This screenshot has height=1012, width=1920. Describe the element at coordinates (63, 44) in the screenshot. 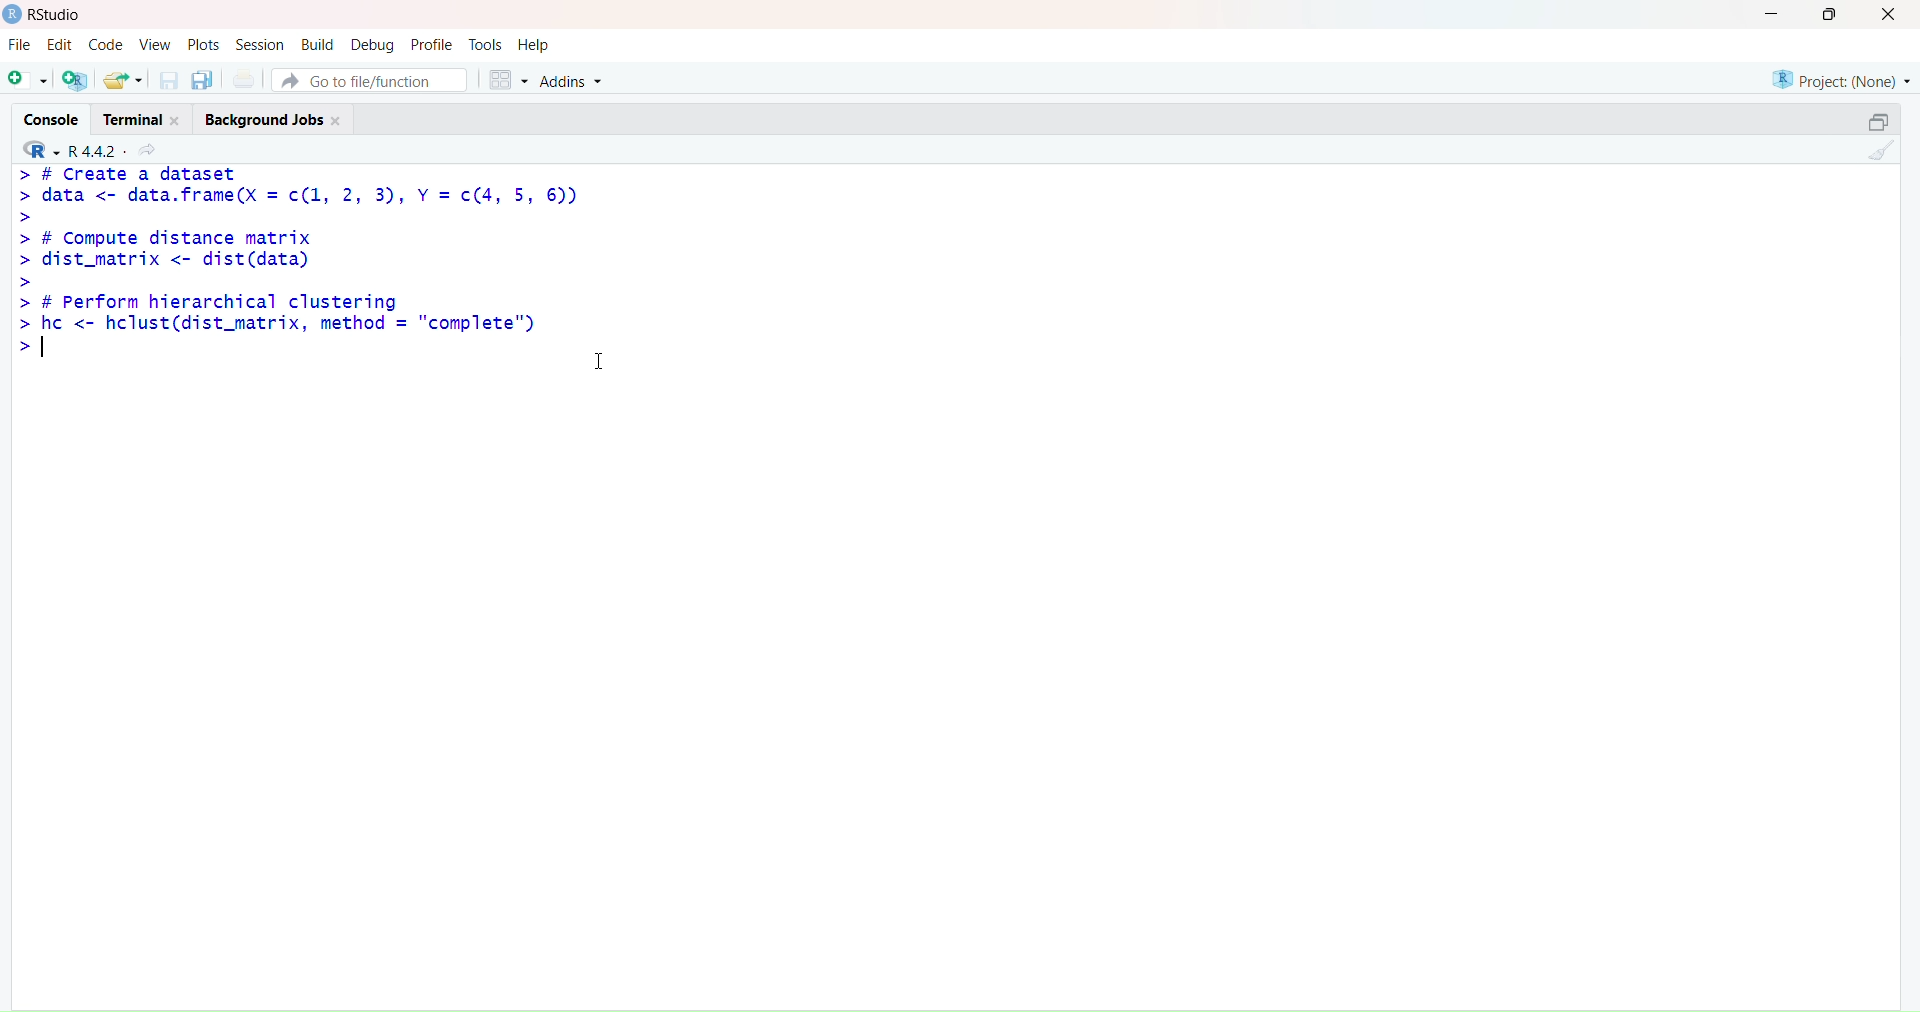

I see `Edit` at that location.